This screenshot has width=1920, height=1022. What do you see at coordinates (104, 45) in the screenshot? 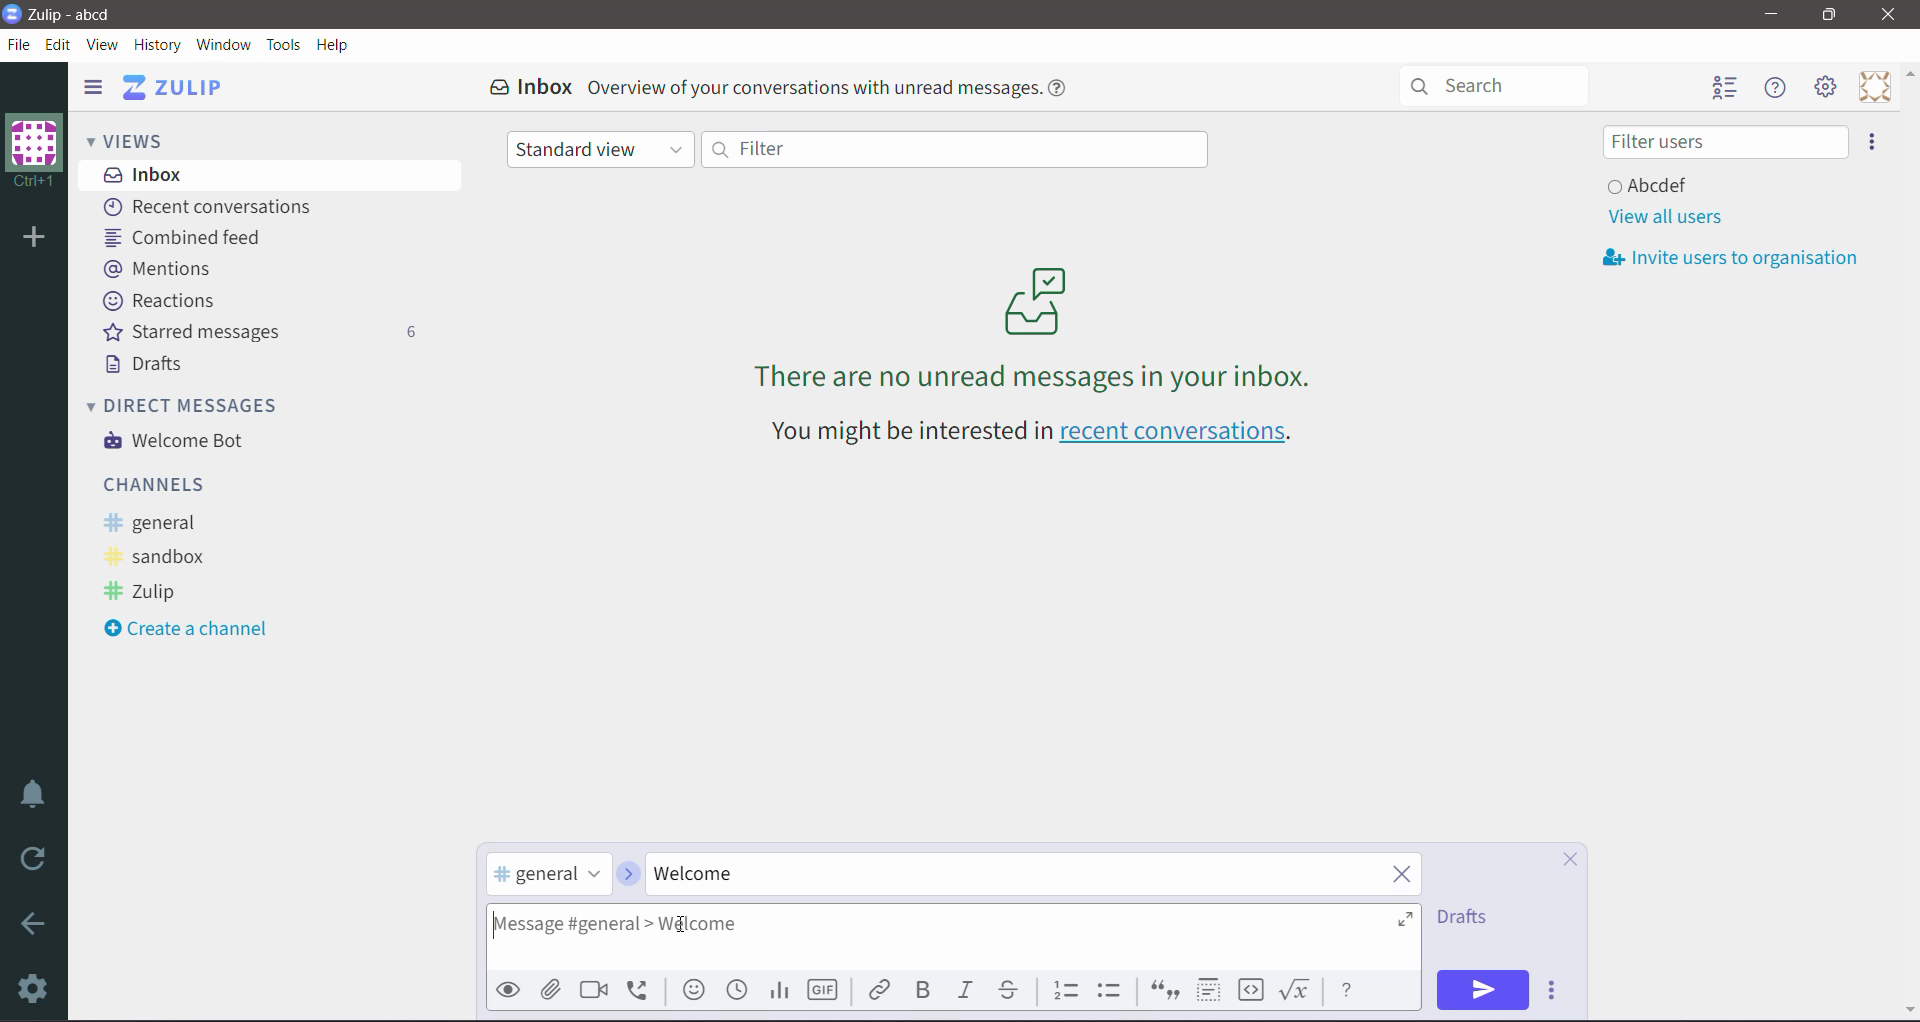
I see `View` at bounding box center [104, 45].